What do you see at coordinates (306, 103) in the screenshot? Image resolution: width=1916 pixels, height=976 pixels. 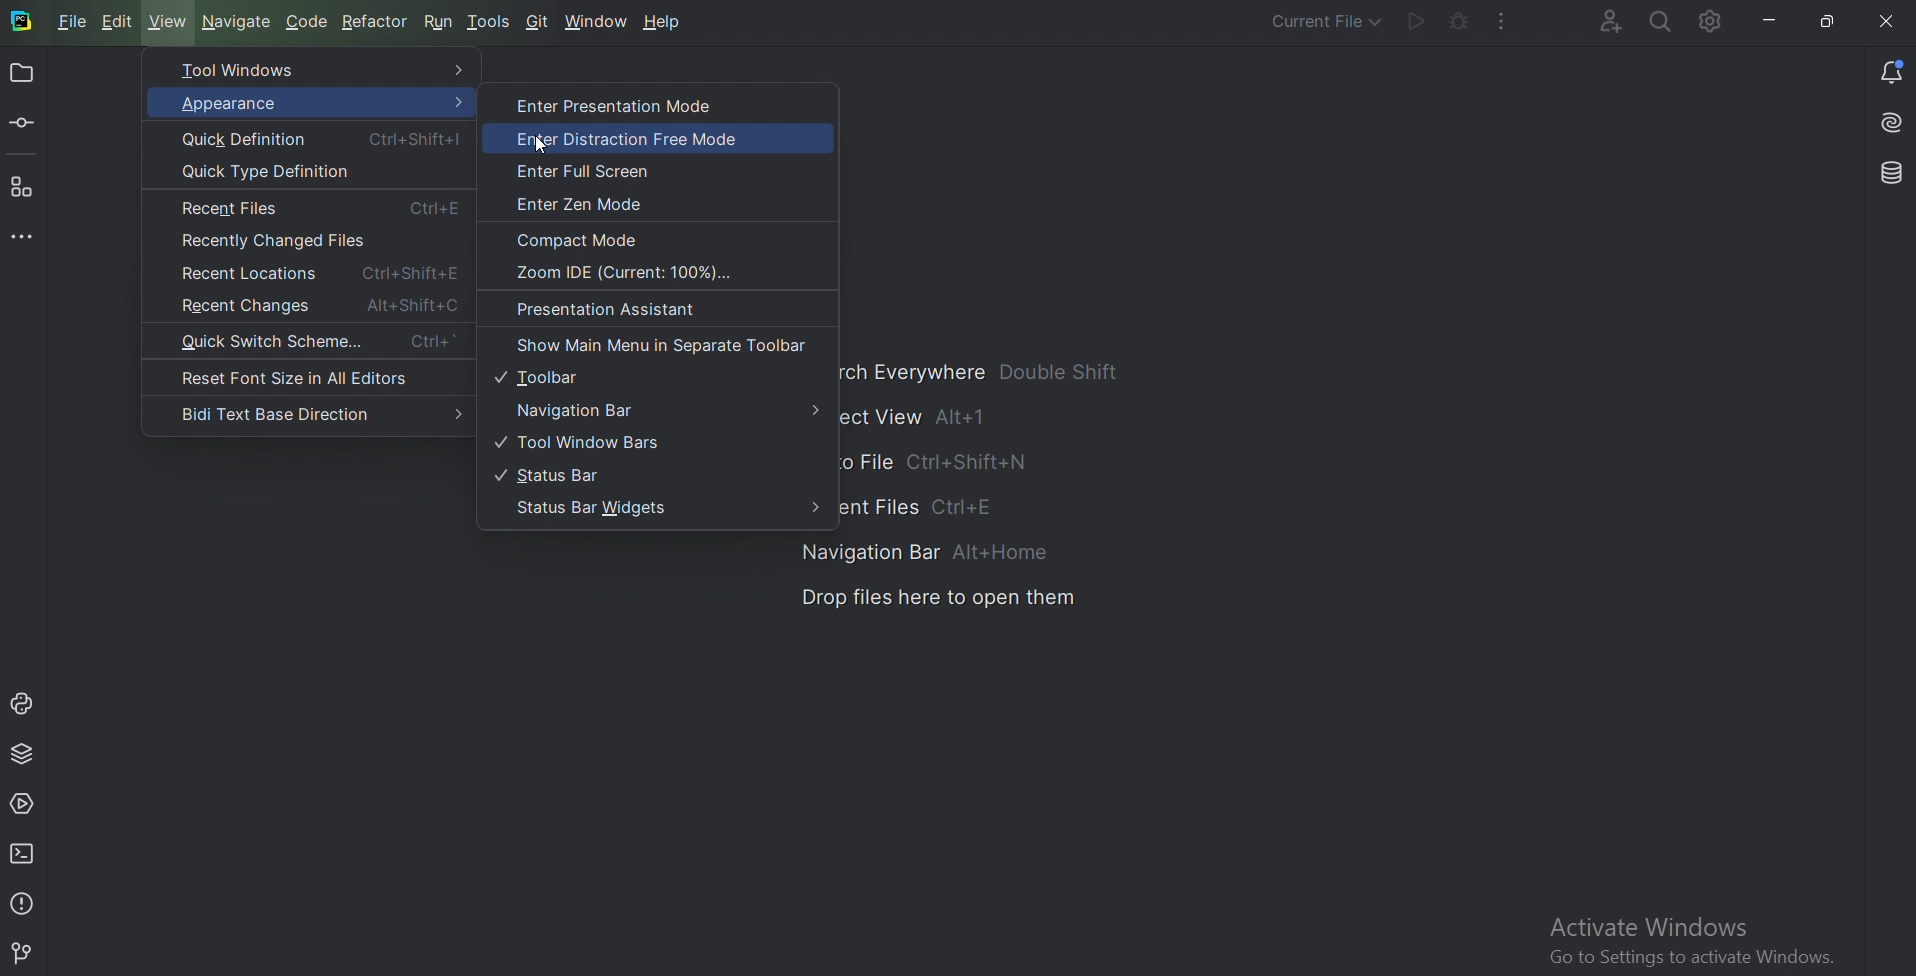 I see `Appearance` at bounding box center [306, 103].